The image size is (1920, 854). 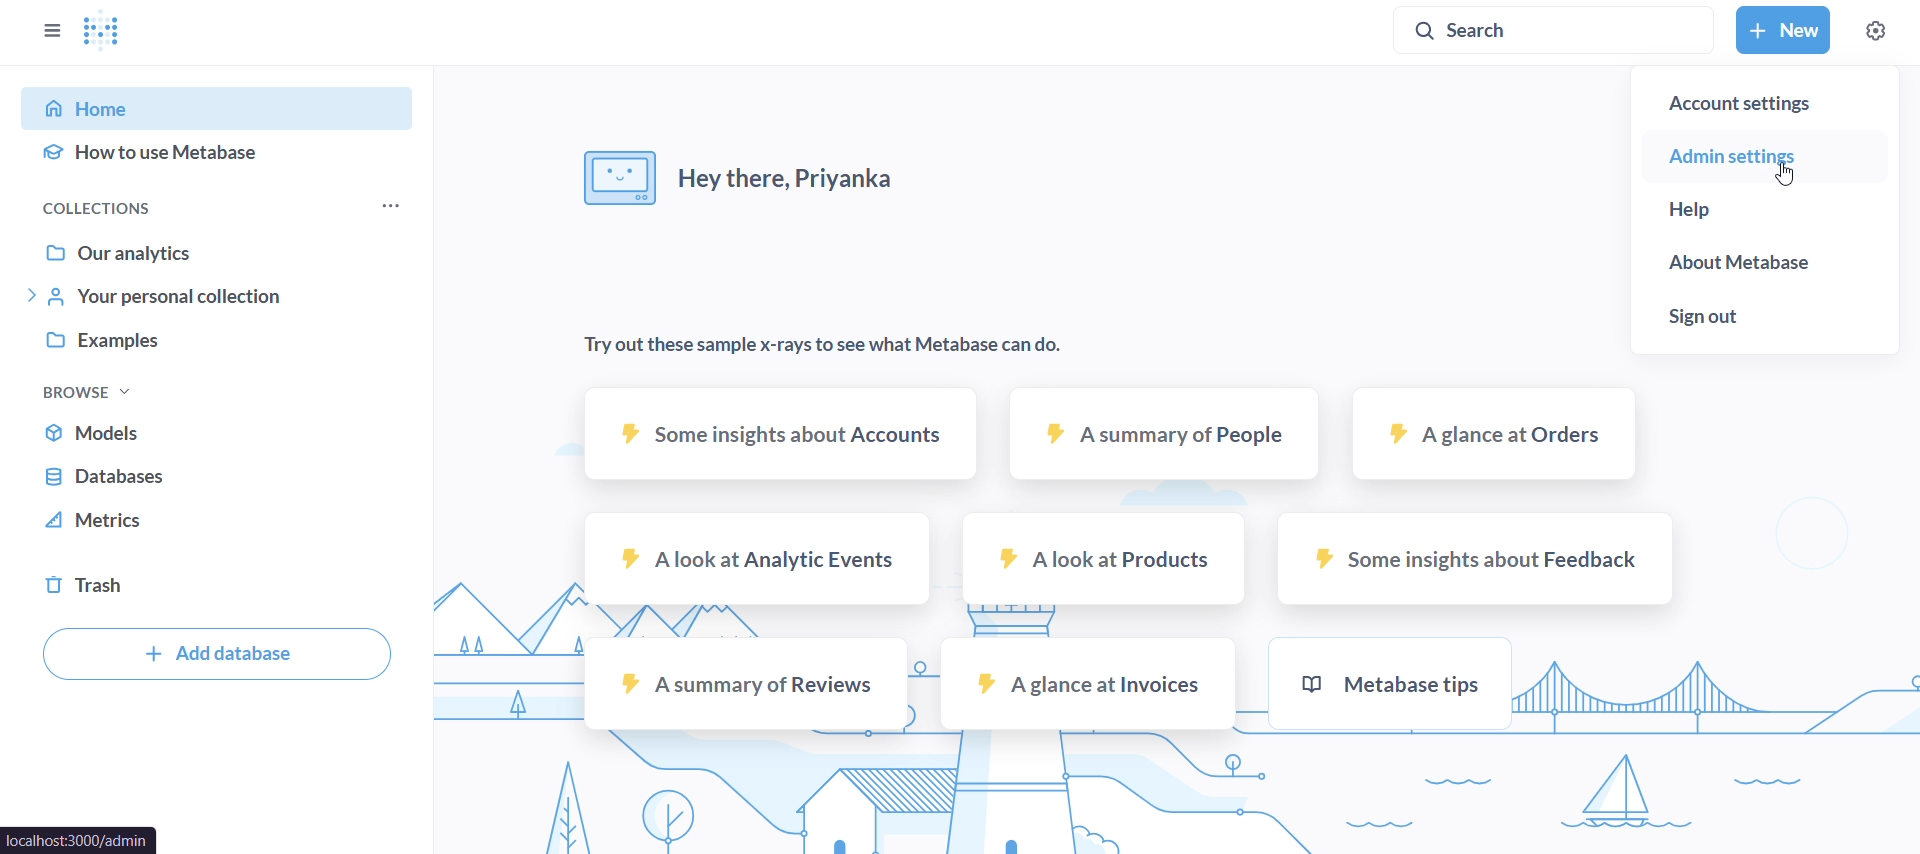 What do you see at coordinates (1476, 558) in the screenshot?
I see `some insights about feeback` at bounding box center [1476, 558].